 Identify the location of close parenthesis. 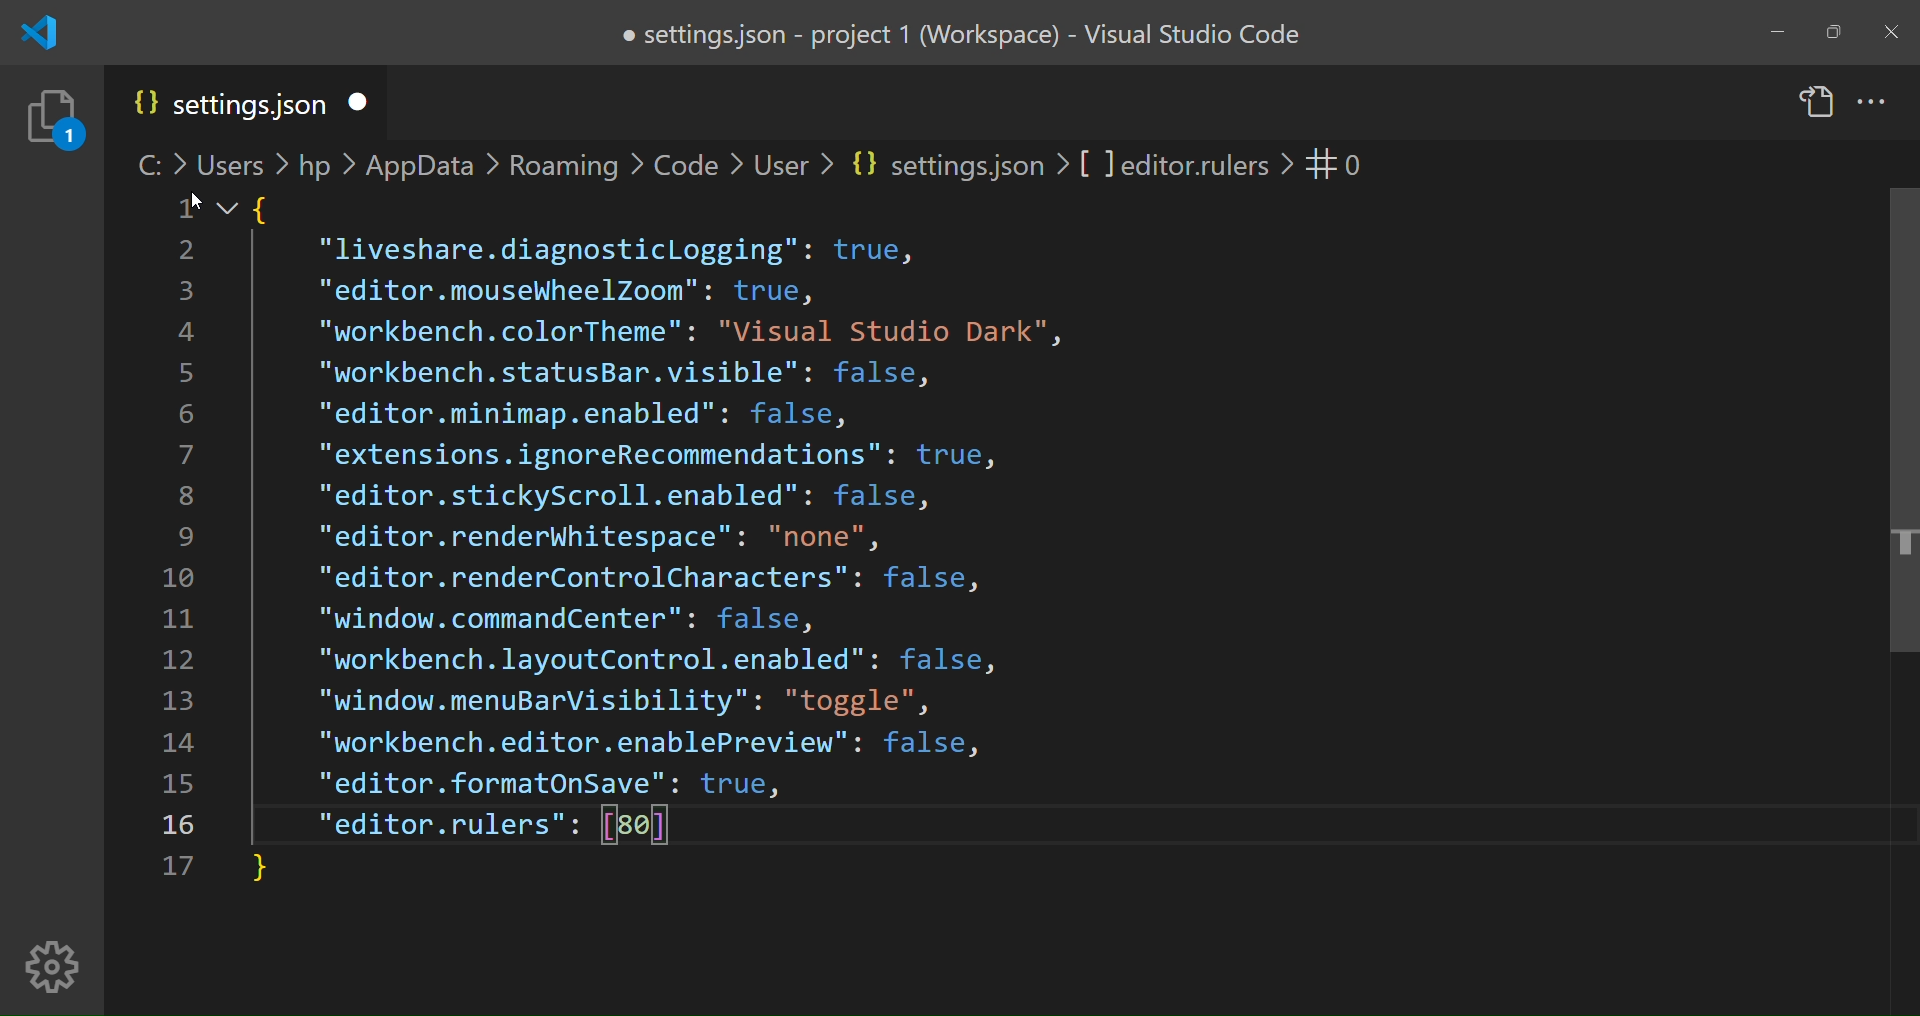
(263, 870).